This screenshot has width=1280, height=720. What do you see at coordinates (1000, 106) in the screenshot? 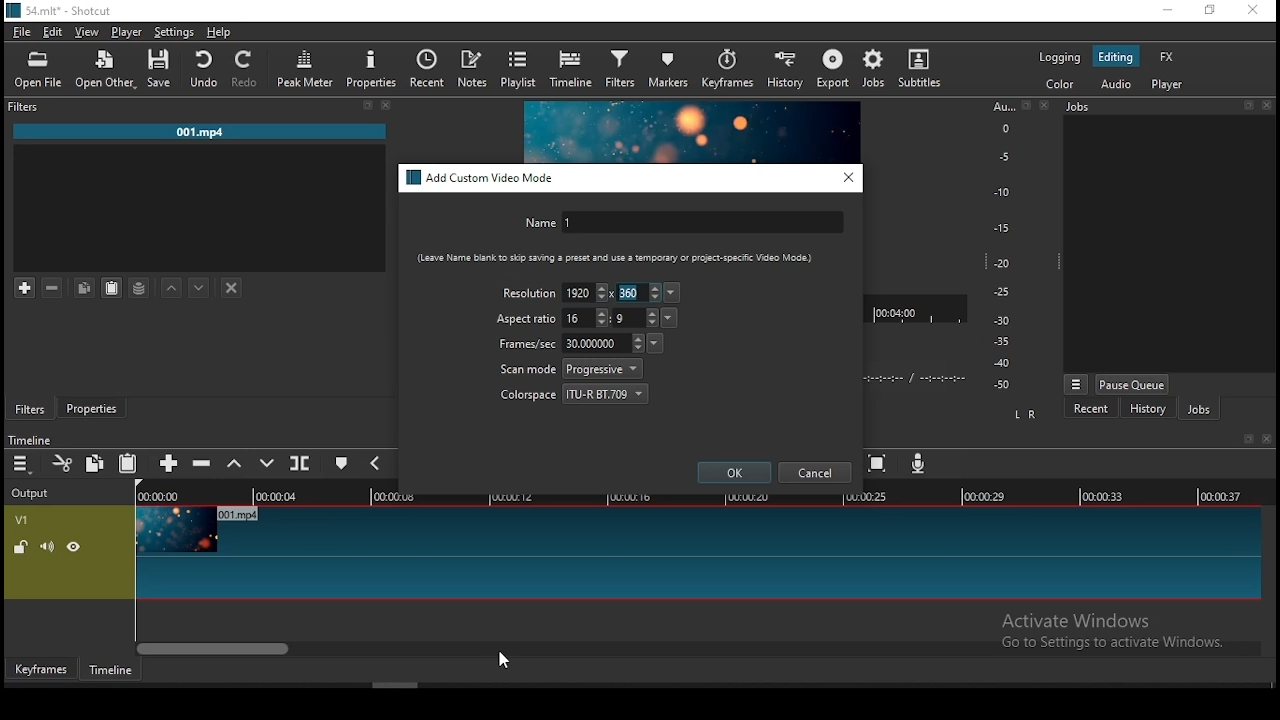
I see `Au...` at bounding box center [1000, 106].